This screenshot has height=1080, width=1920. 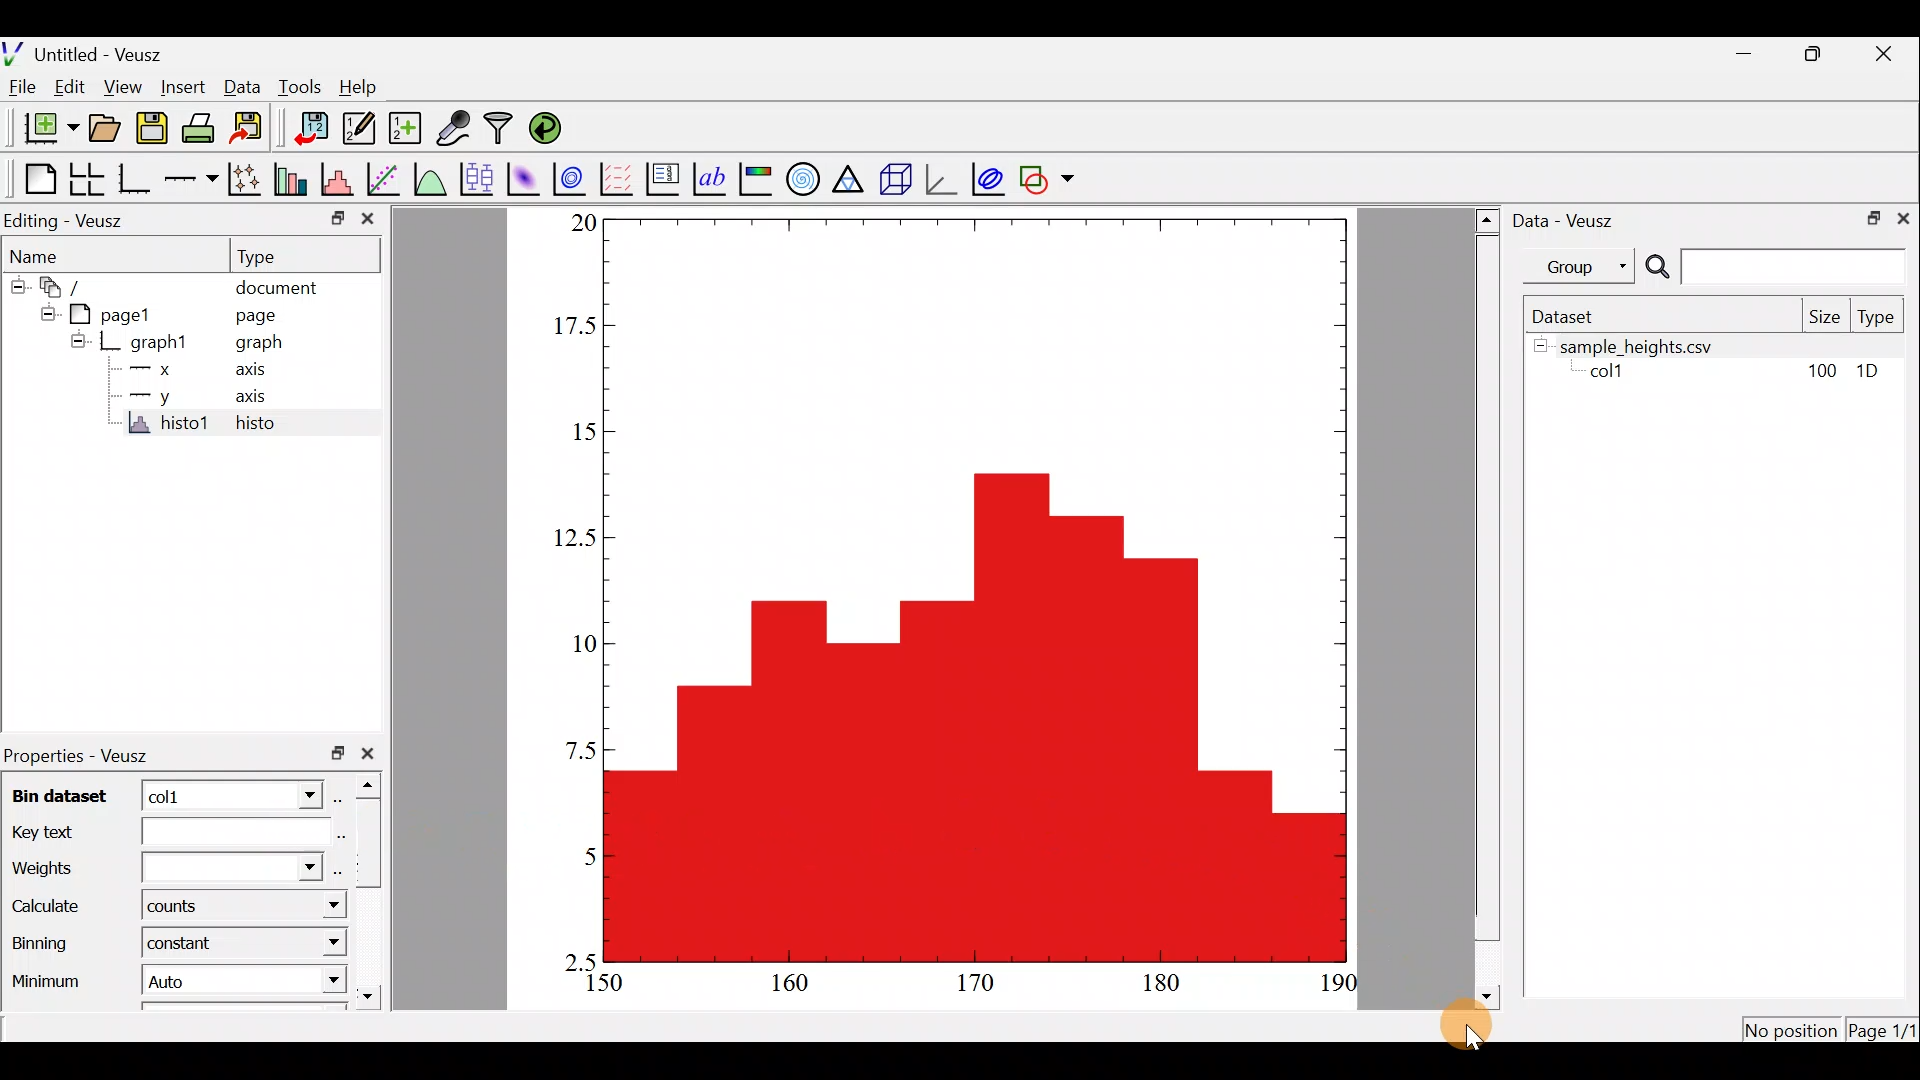 I want to click on Filter data, so click(x=503, y=127).